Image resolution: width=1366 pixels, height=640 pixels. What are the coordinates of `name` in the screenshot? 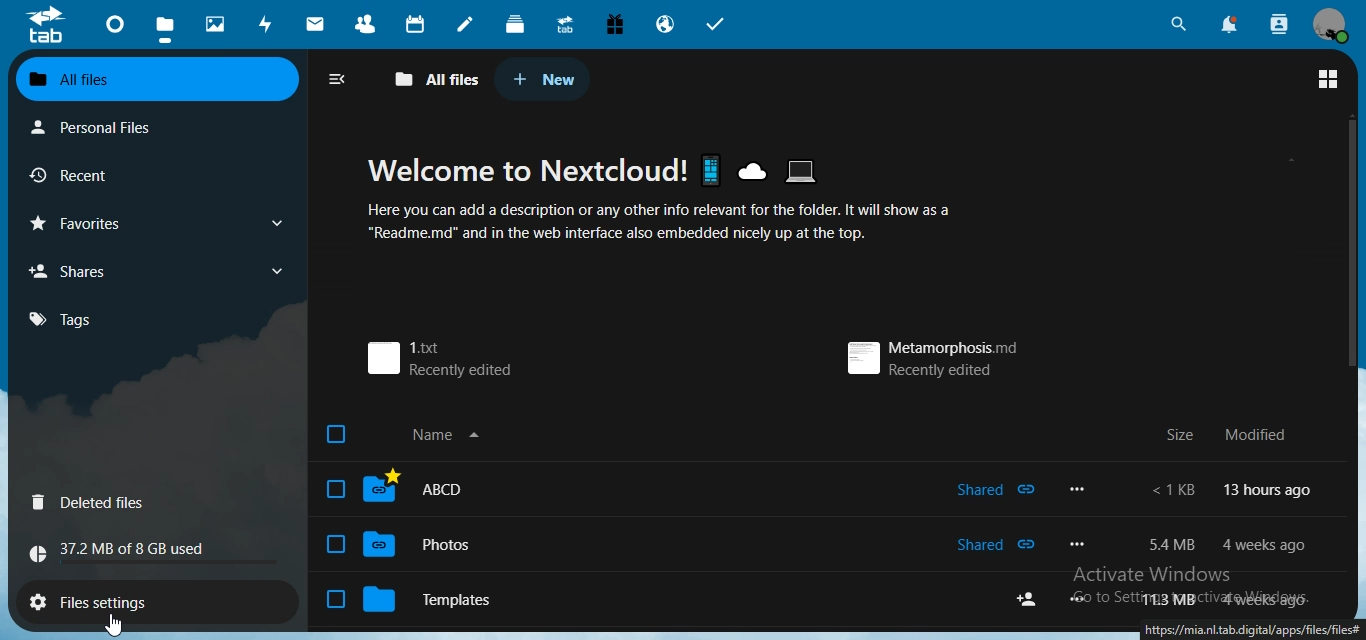 It's located at (459, 435).